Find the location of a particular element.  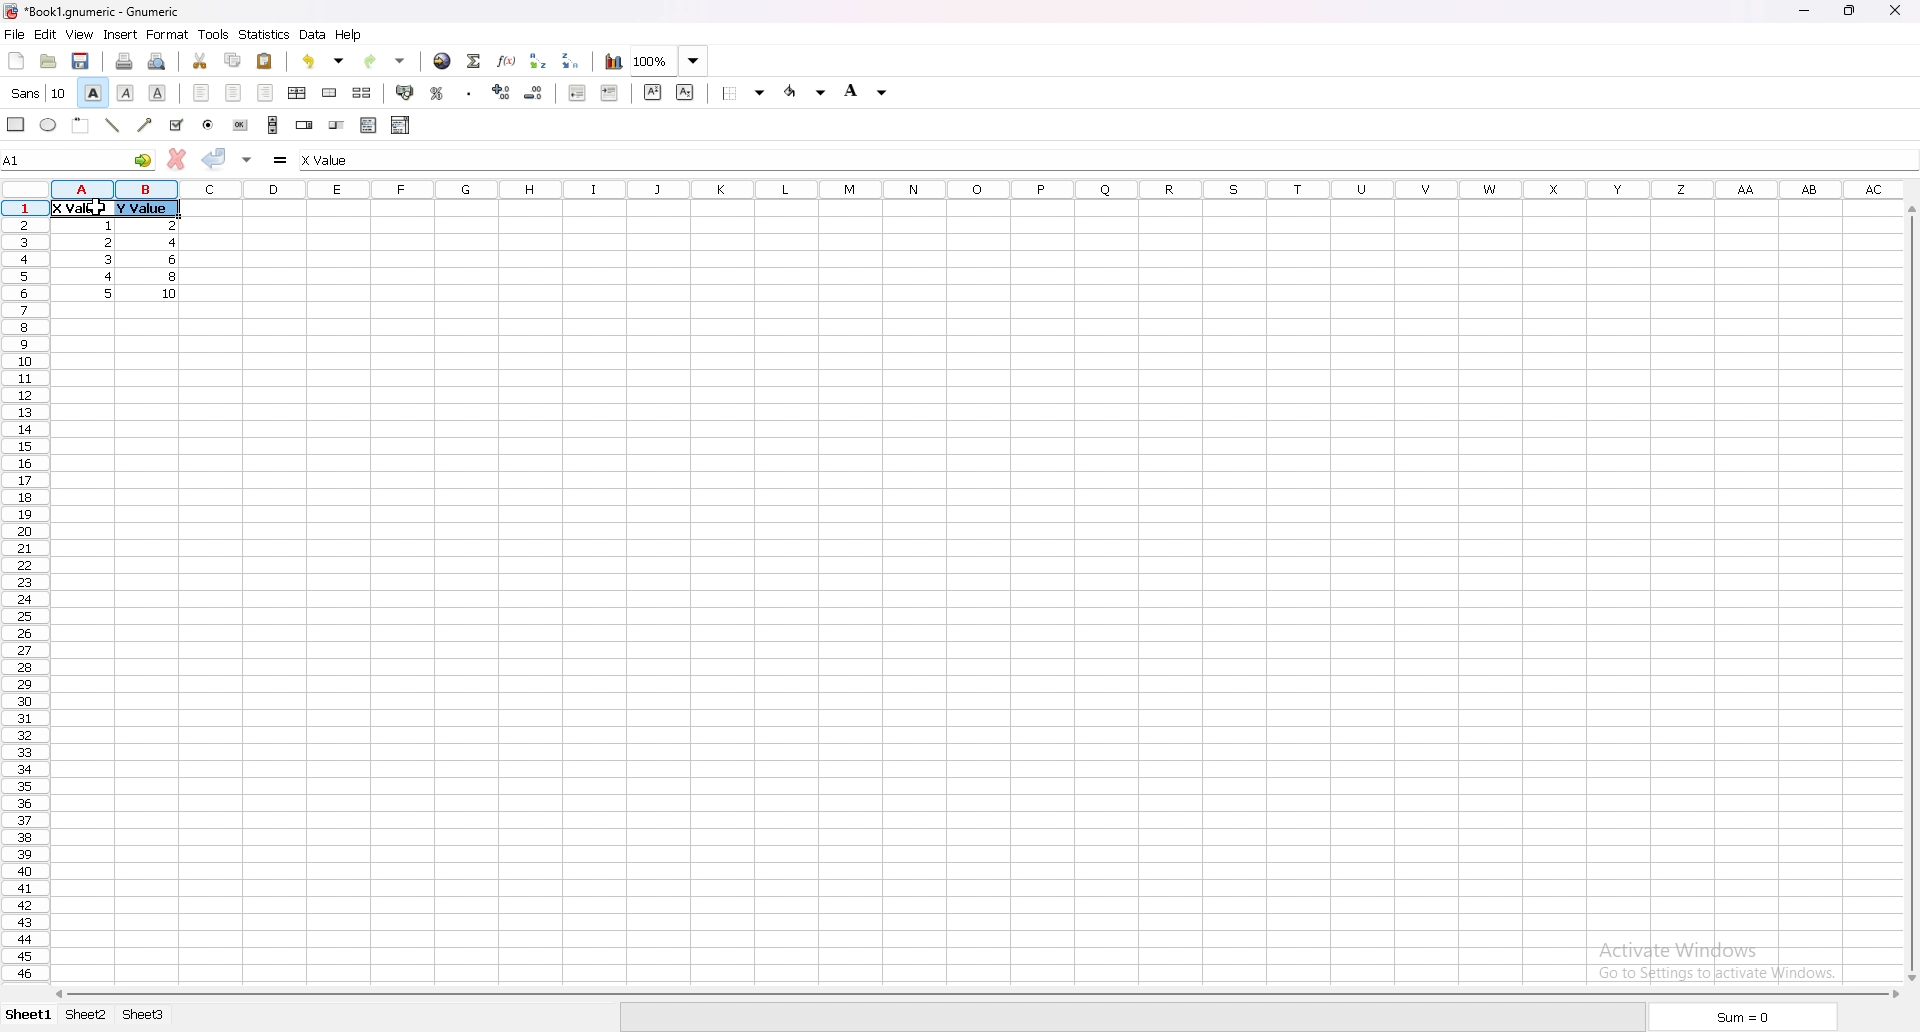

view is located at coordinates (79, 35).